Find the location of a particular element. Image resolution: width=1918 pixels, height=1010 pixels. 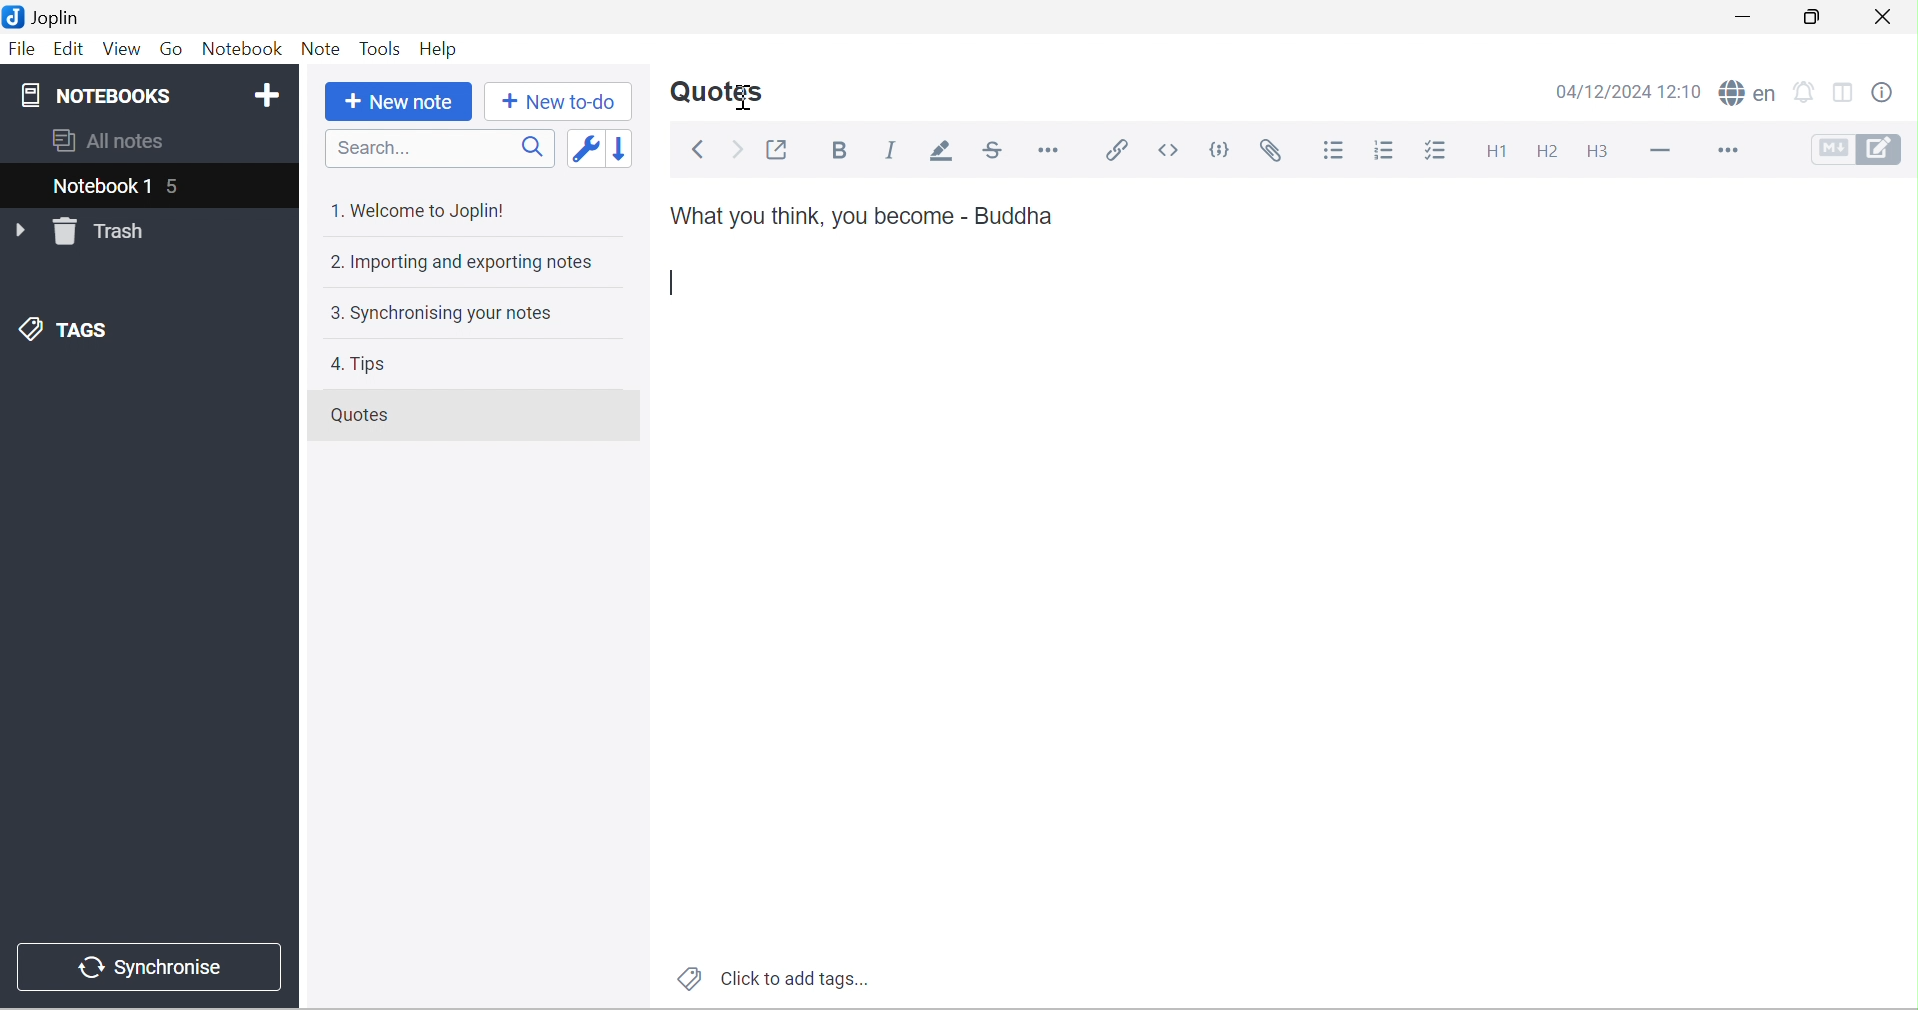

Cursor is located at coordinates (744, 98).